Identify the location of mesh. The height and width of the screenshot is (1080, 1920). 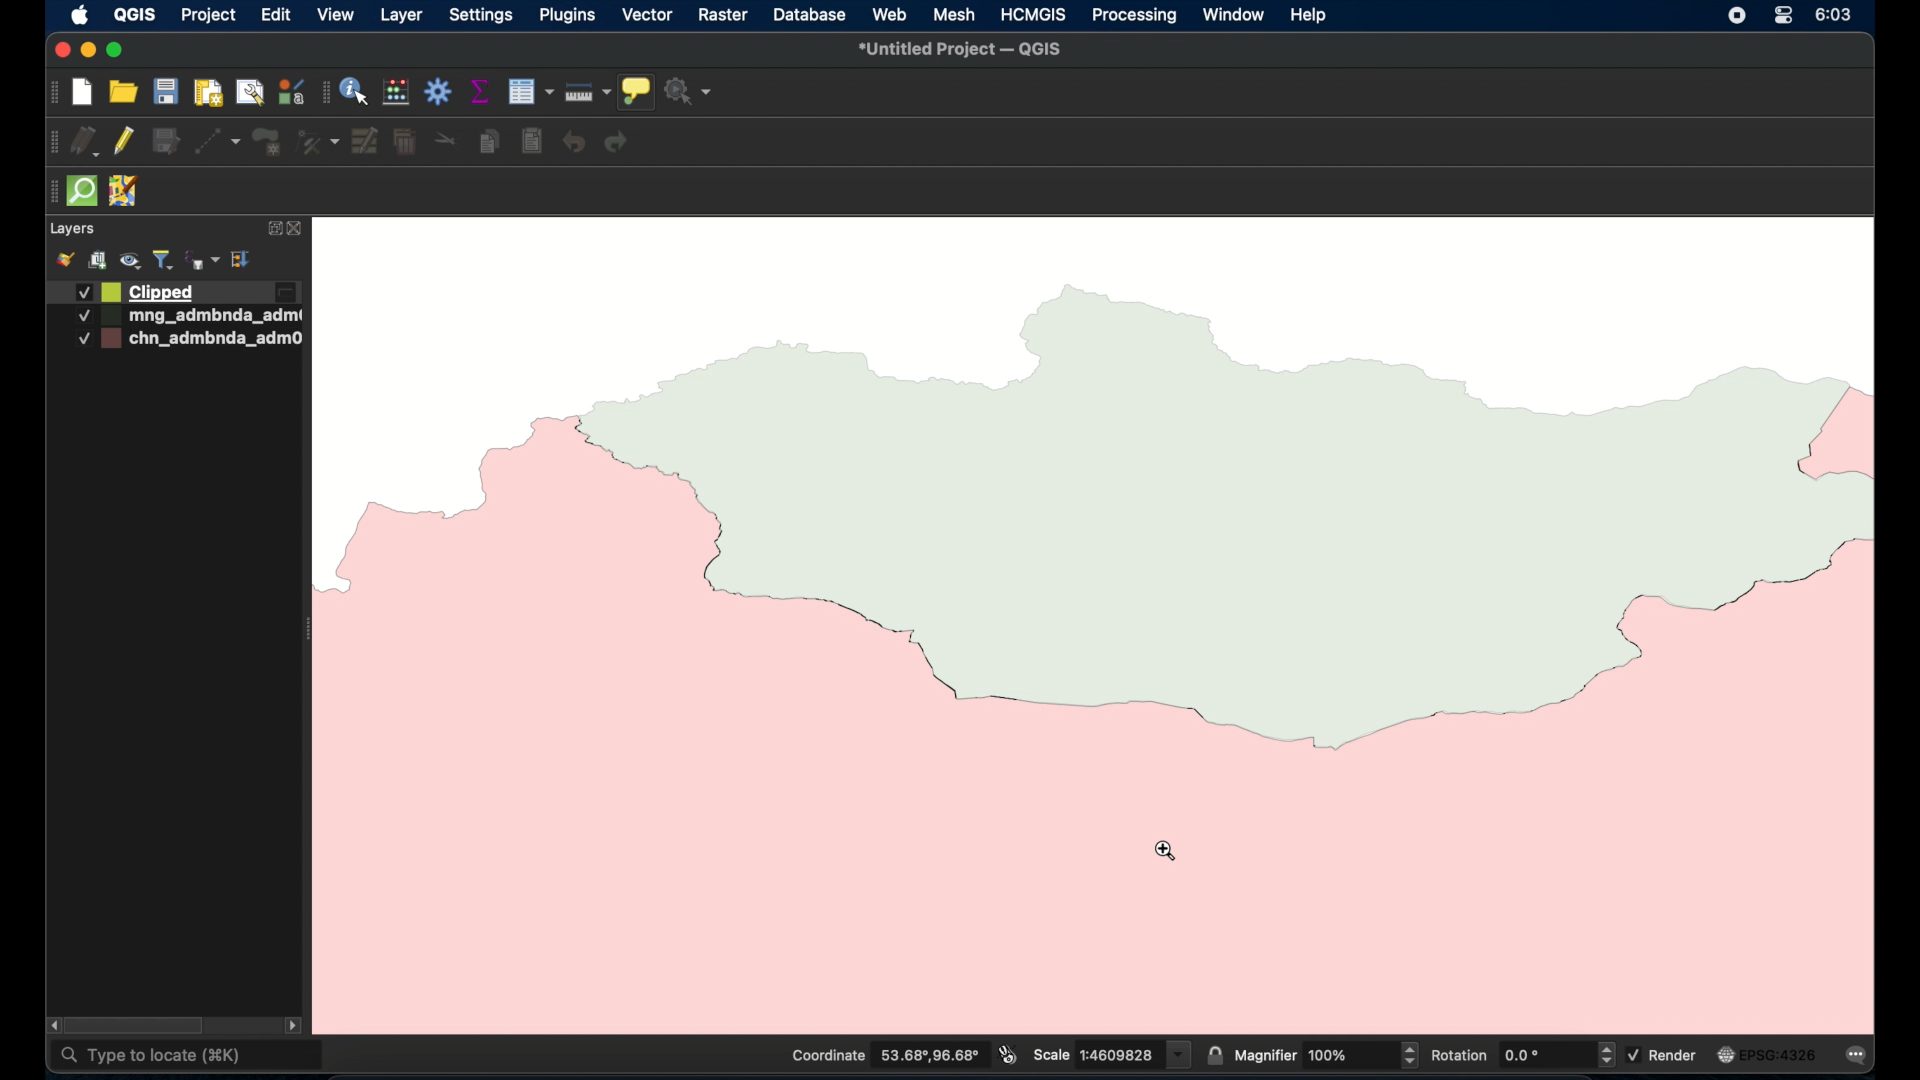
(954, 16).